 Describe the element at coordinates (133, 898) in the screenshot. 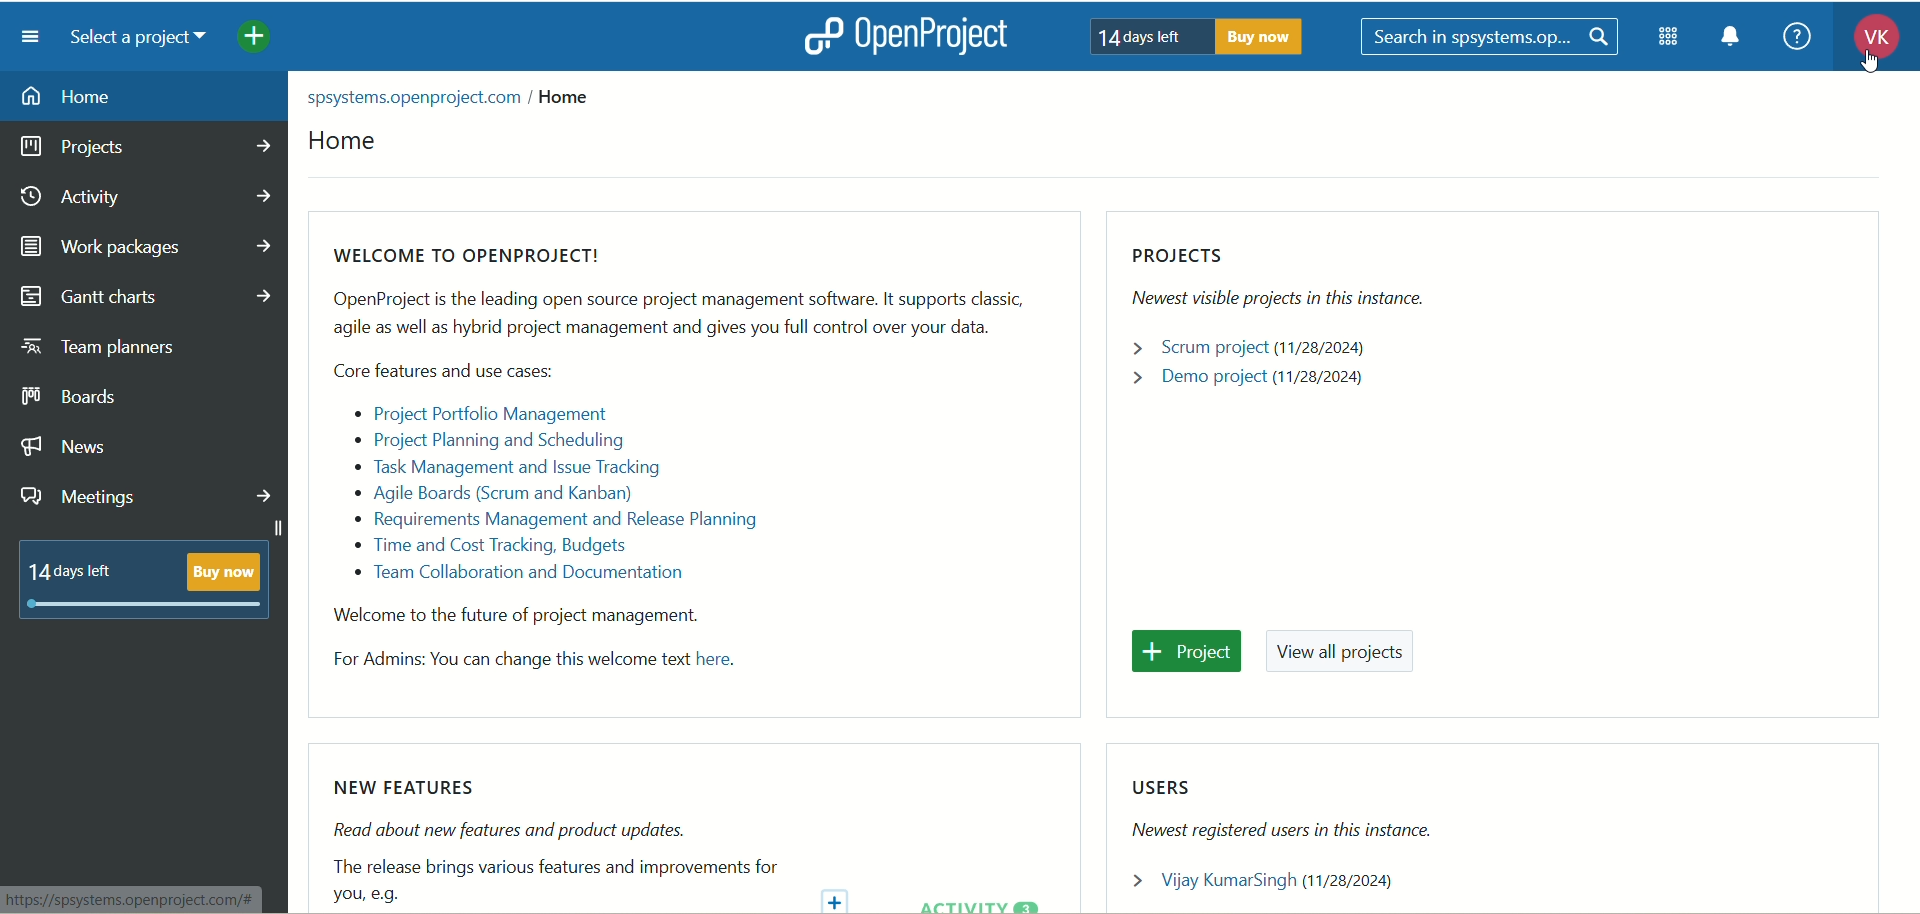

I see `URL` at that location.